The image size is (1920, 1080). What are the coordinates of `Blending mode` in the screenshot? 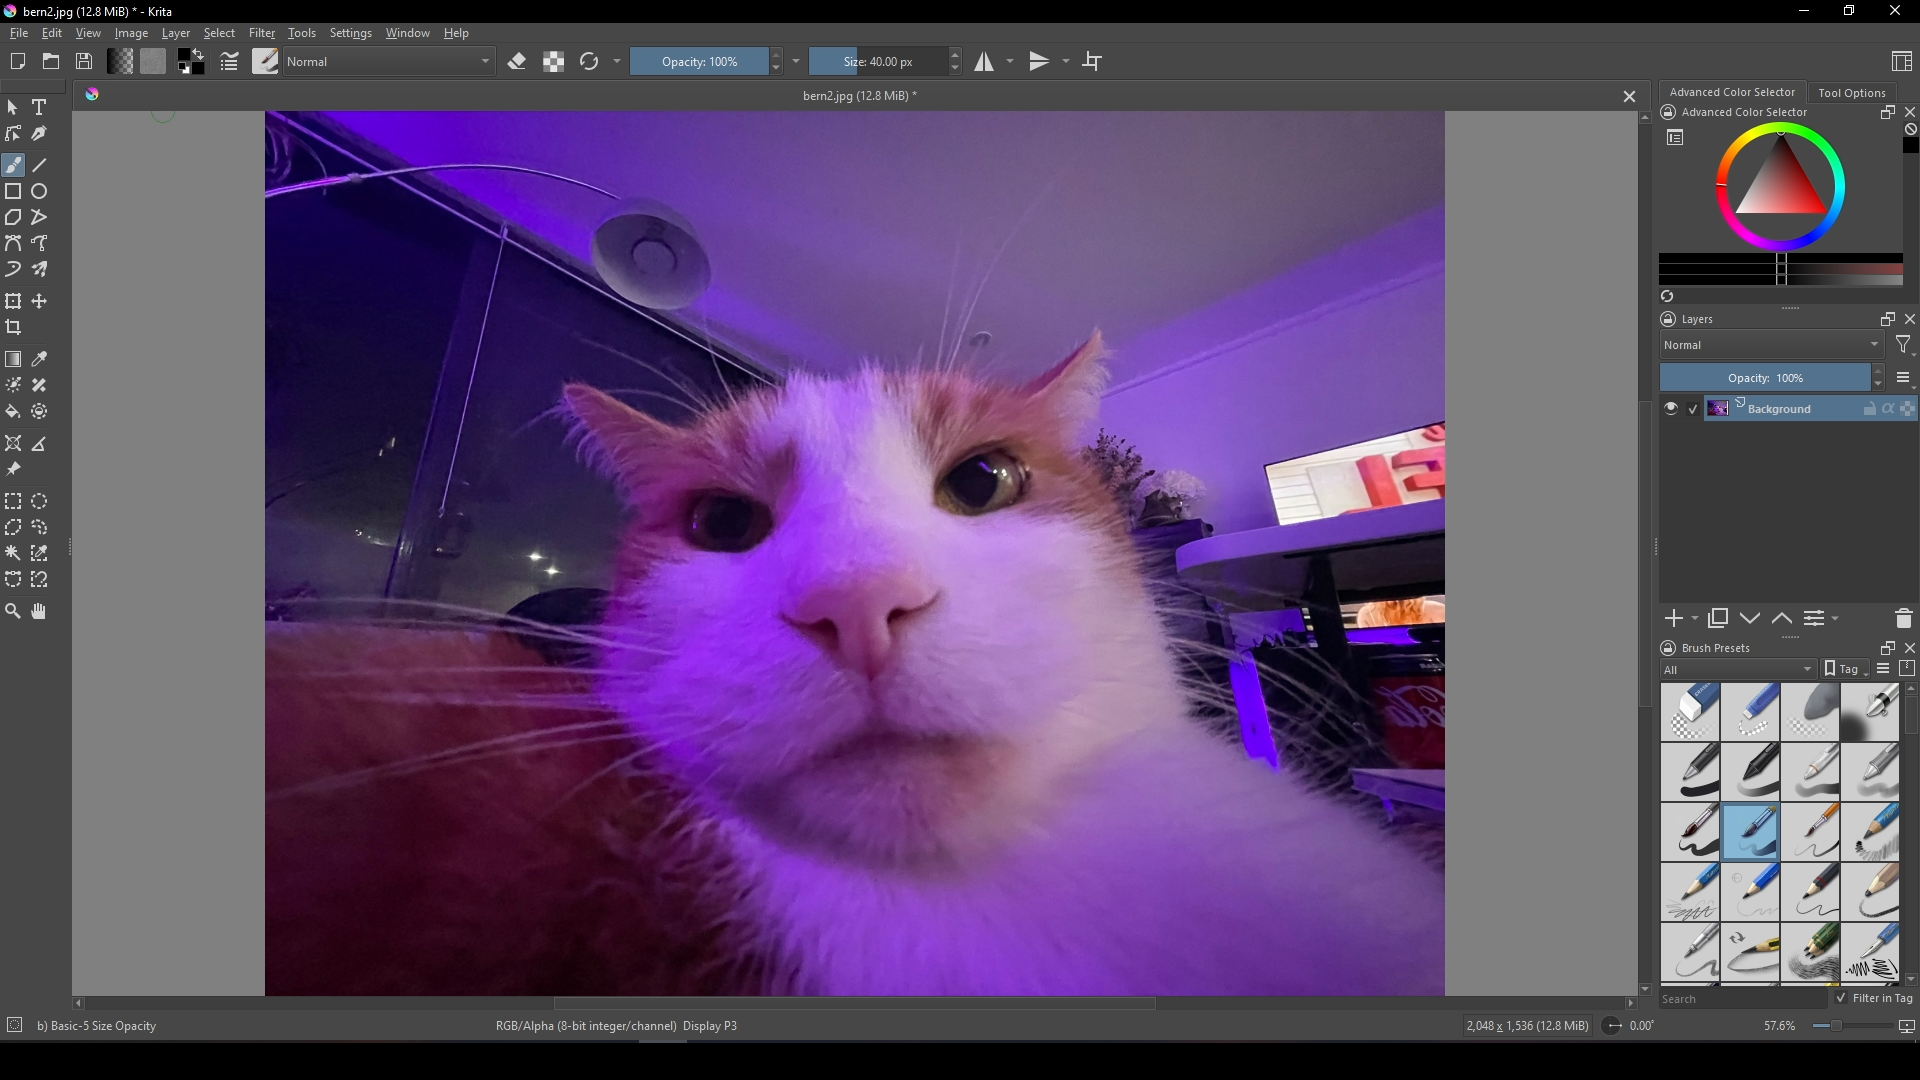 It's located at (393, 61).